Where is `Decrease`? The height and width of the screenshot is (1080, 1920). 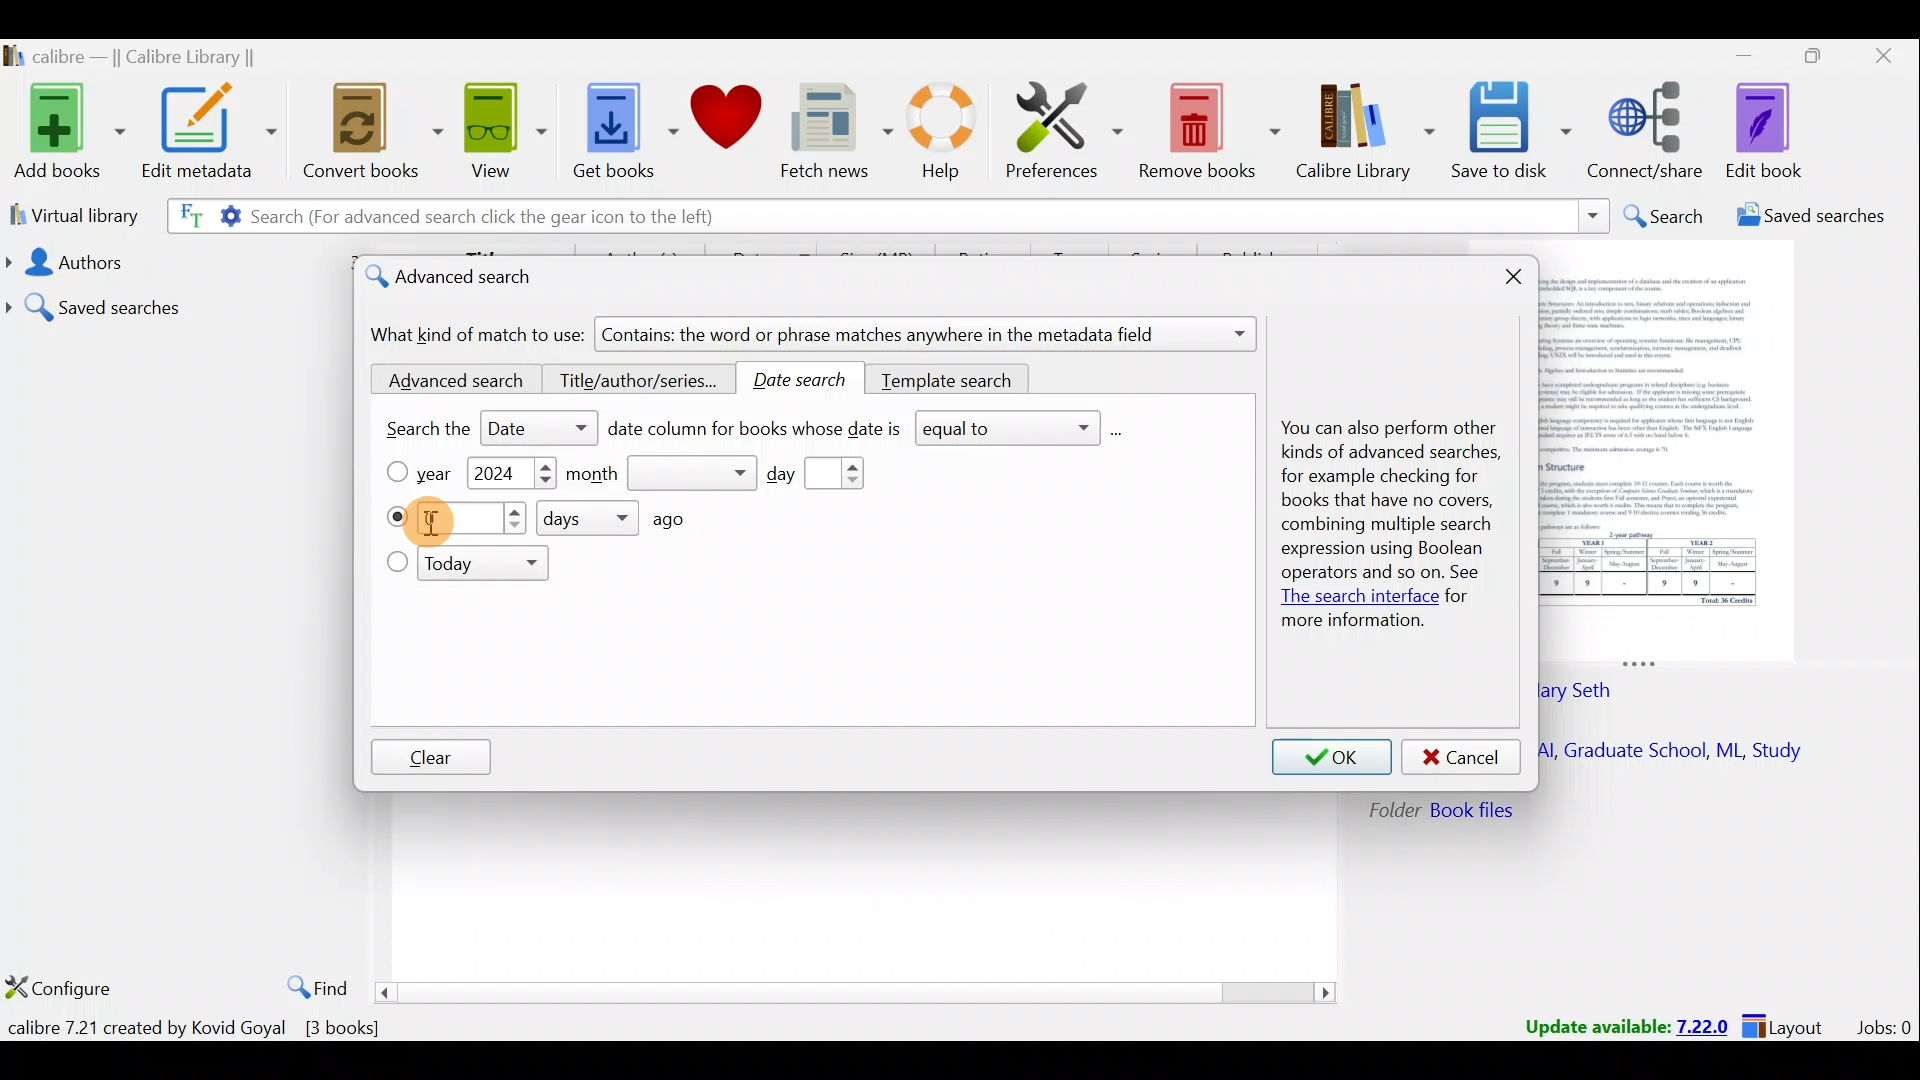 Decrease is located at coordinates (545, 484).